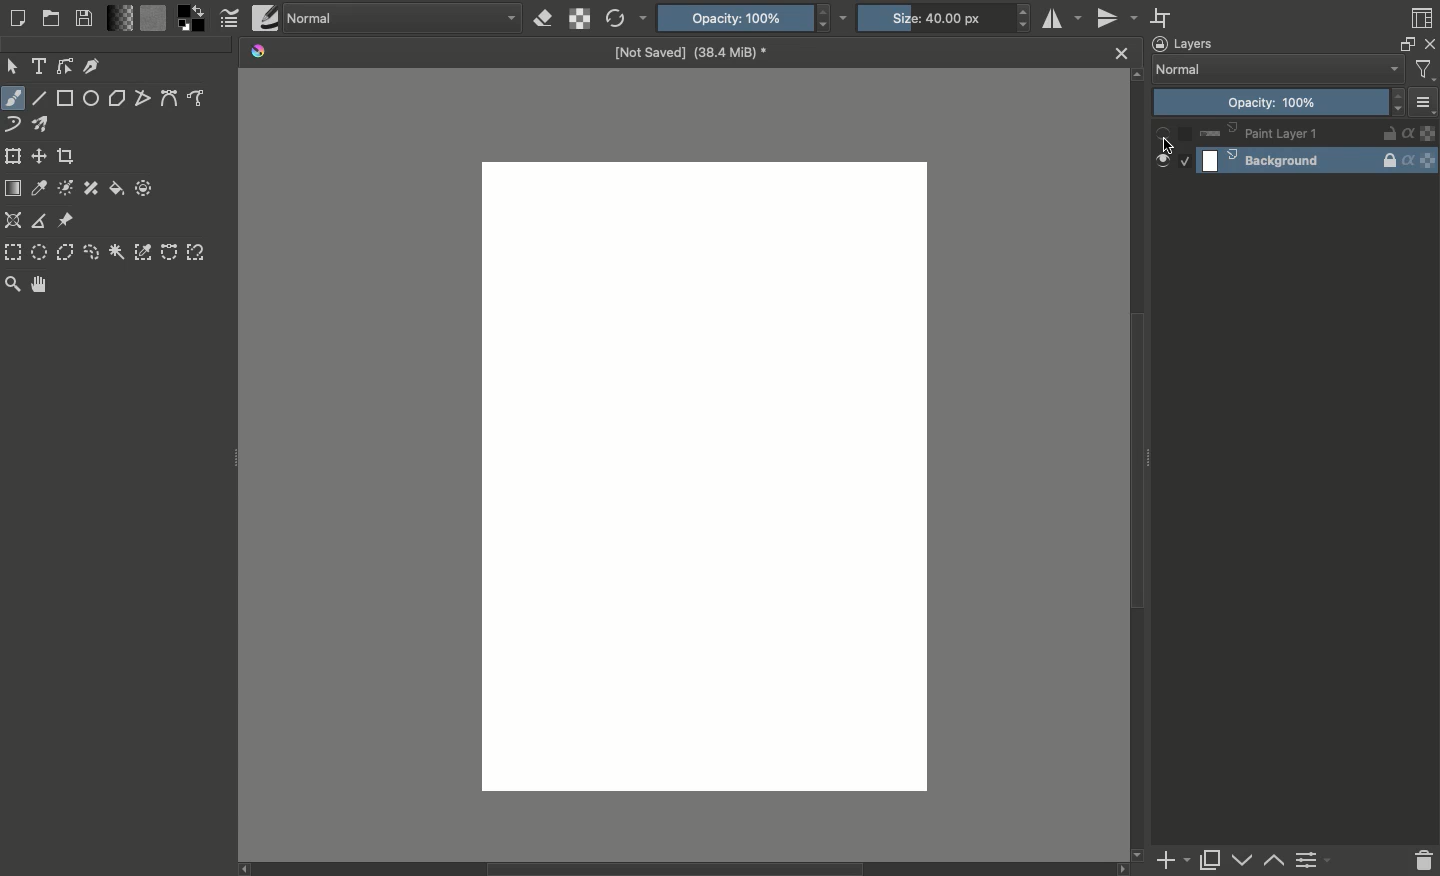 The width and height of the screenshot is (1440, 876). Describe the element at coordinates (171, 255) in the screenshot. I see `Bézier curve selection tool` at that location.